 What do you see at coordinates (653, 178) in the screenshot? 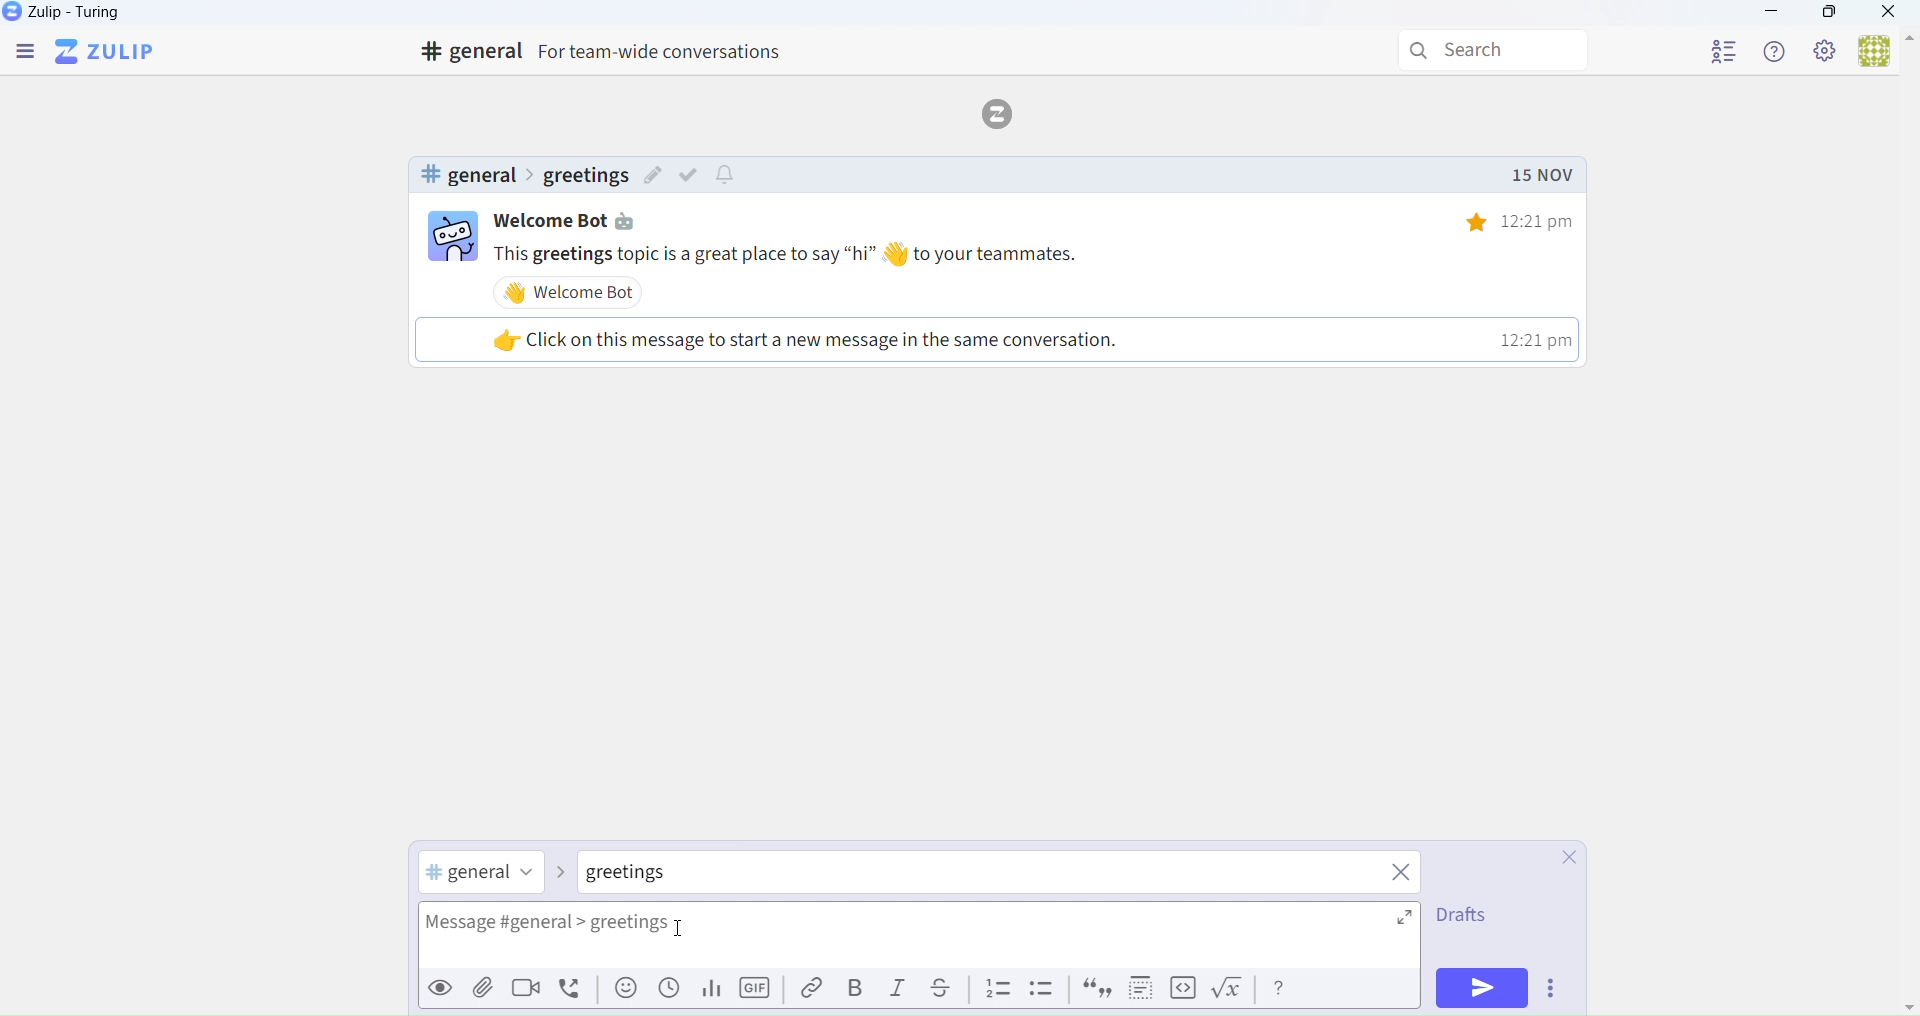
I see `edit` at bounding box center [653, 178].